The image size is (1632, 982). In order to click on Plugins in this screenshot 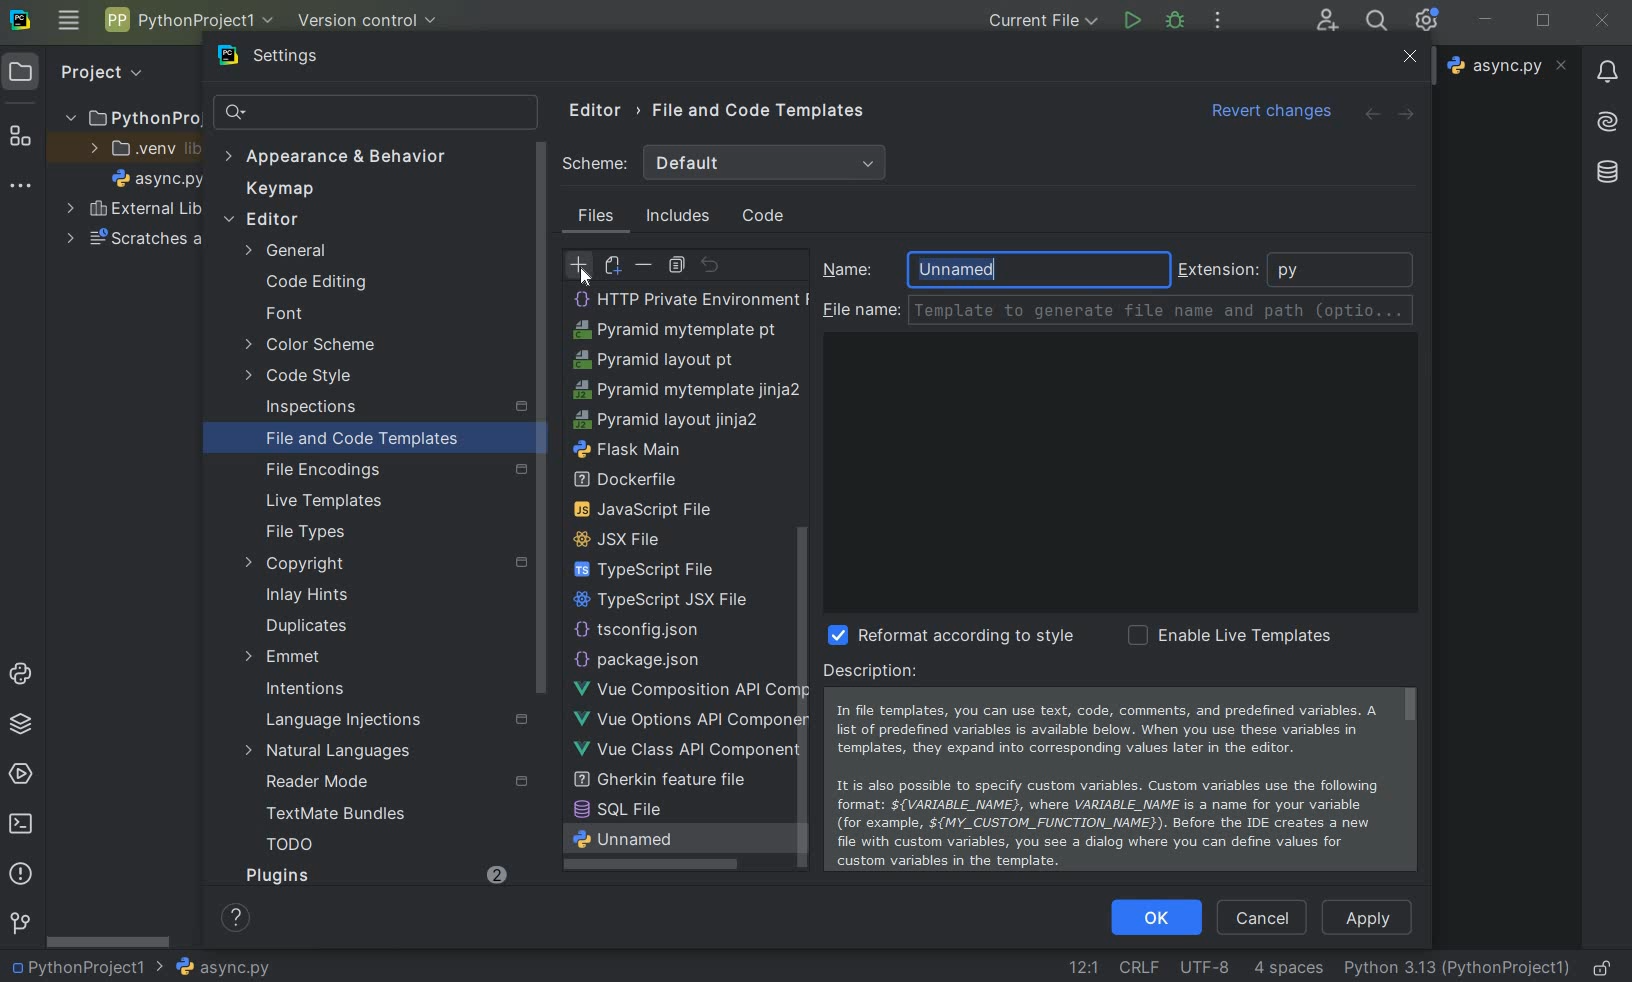, I will do `click(373, 878)`.